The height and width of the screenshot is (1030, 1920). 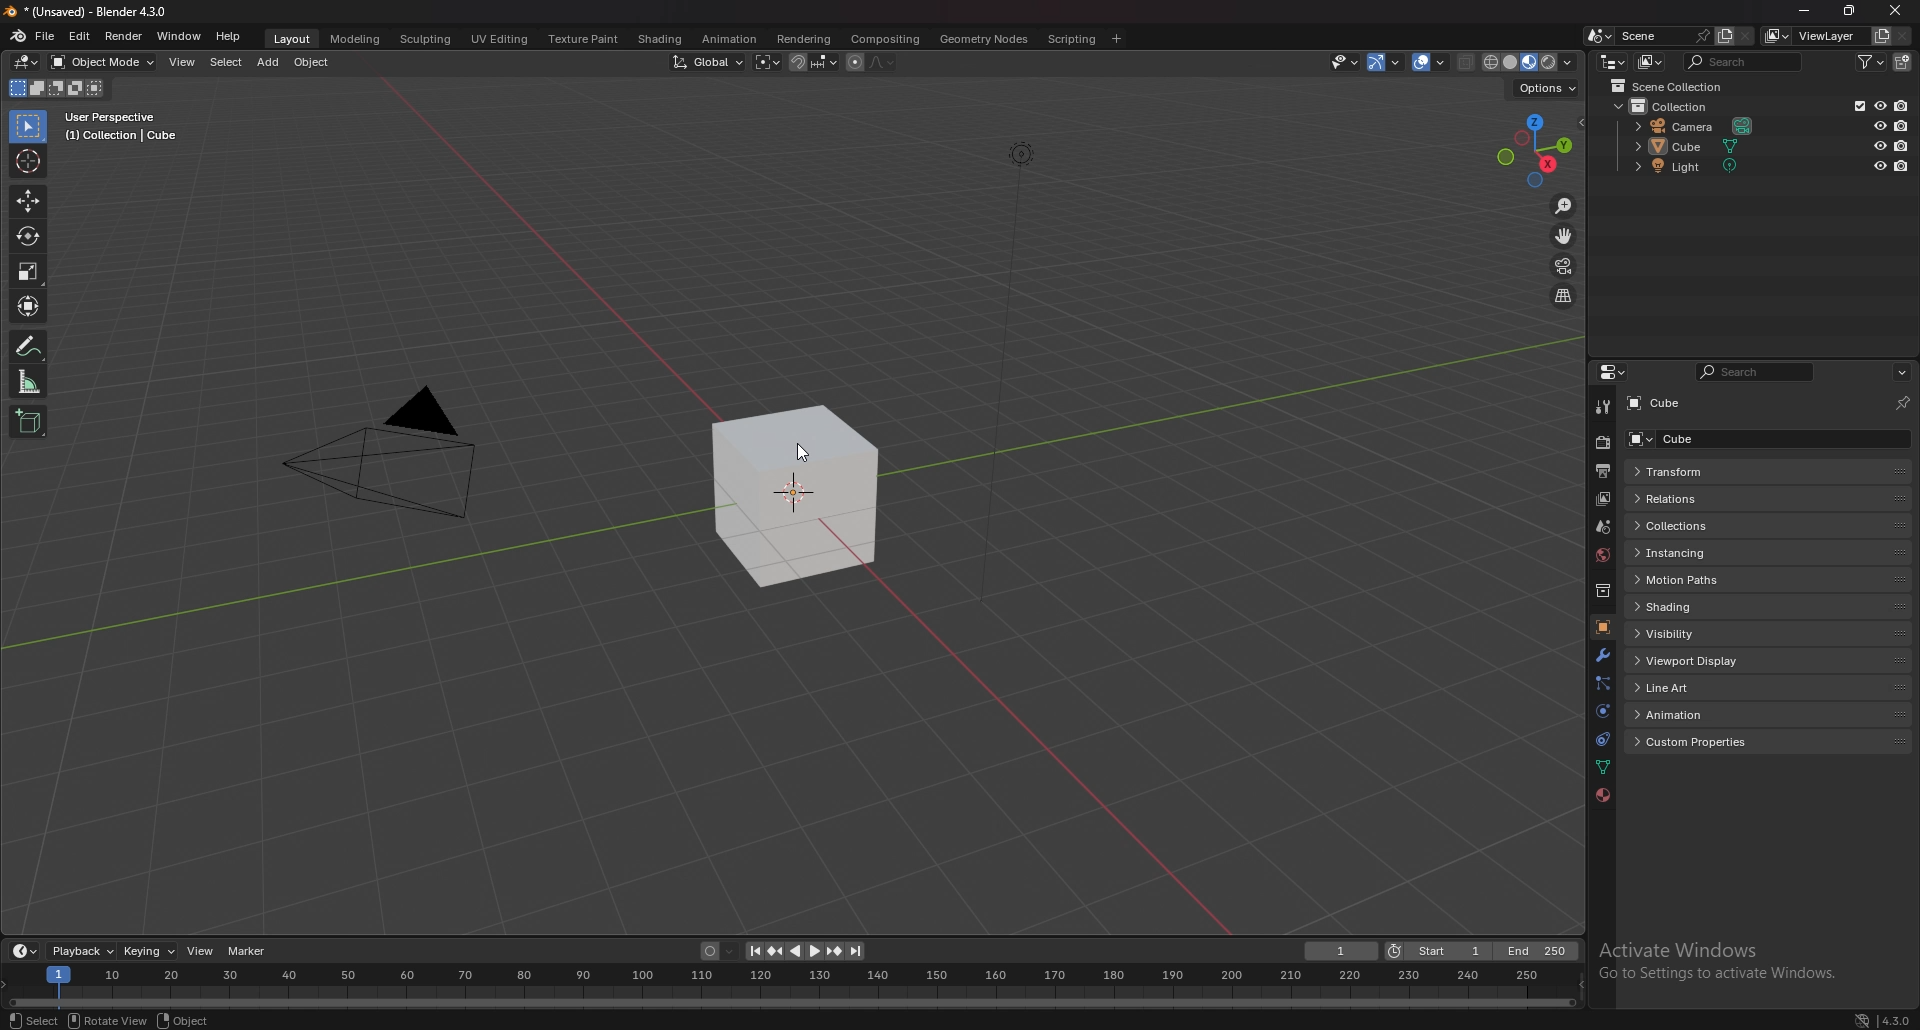 I want to click on end, so click(x=1534, y=952).